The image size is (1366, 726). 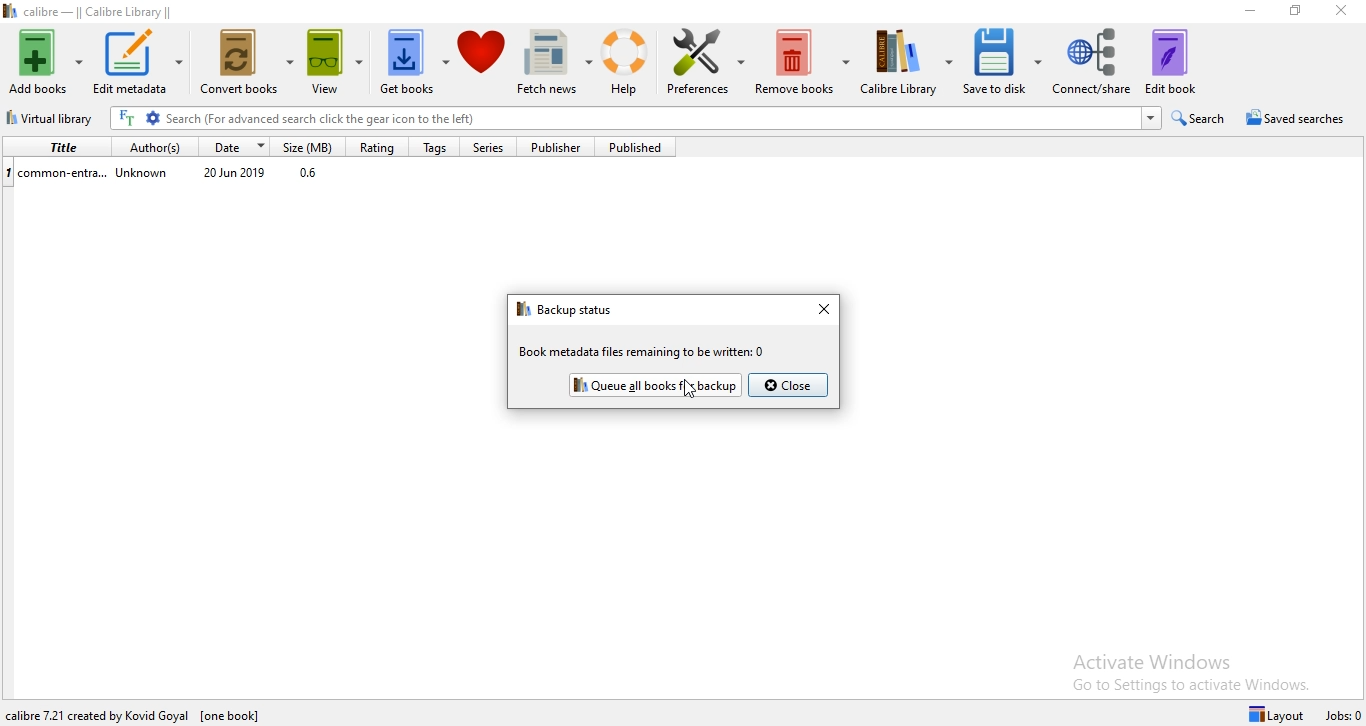 I want to click on Date, so click(x=236, y=146).